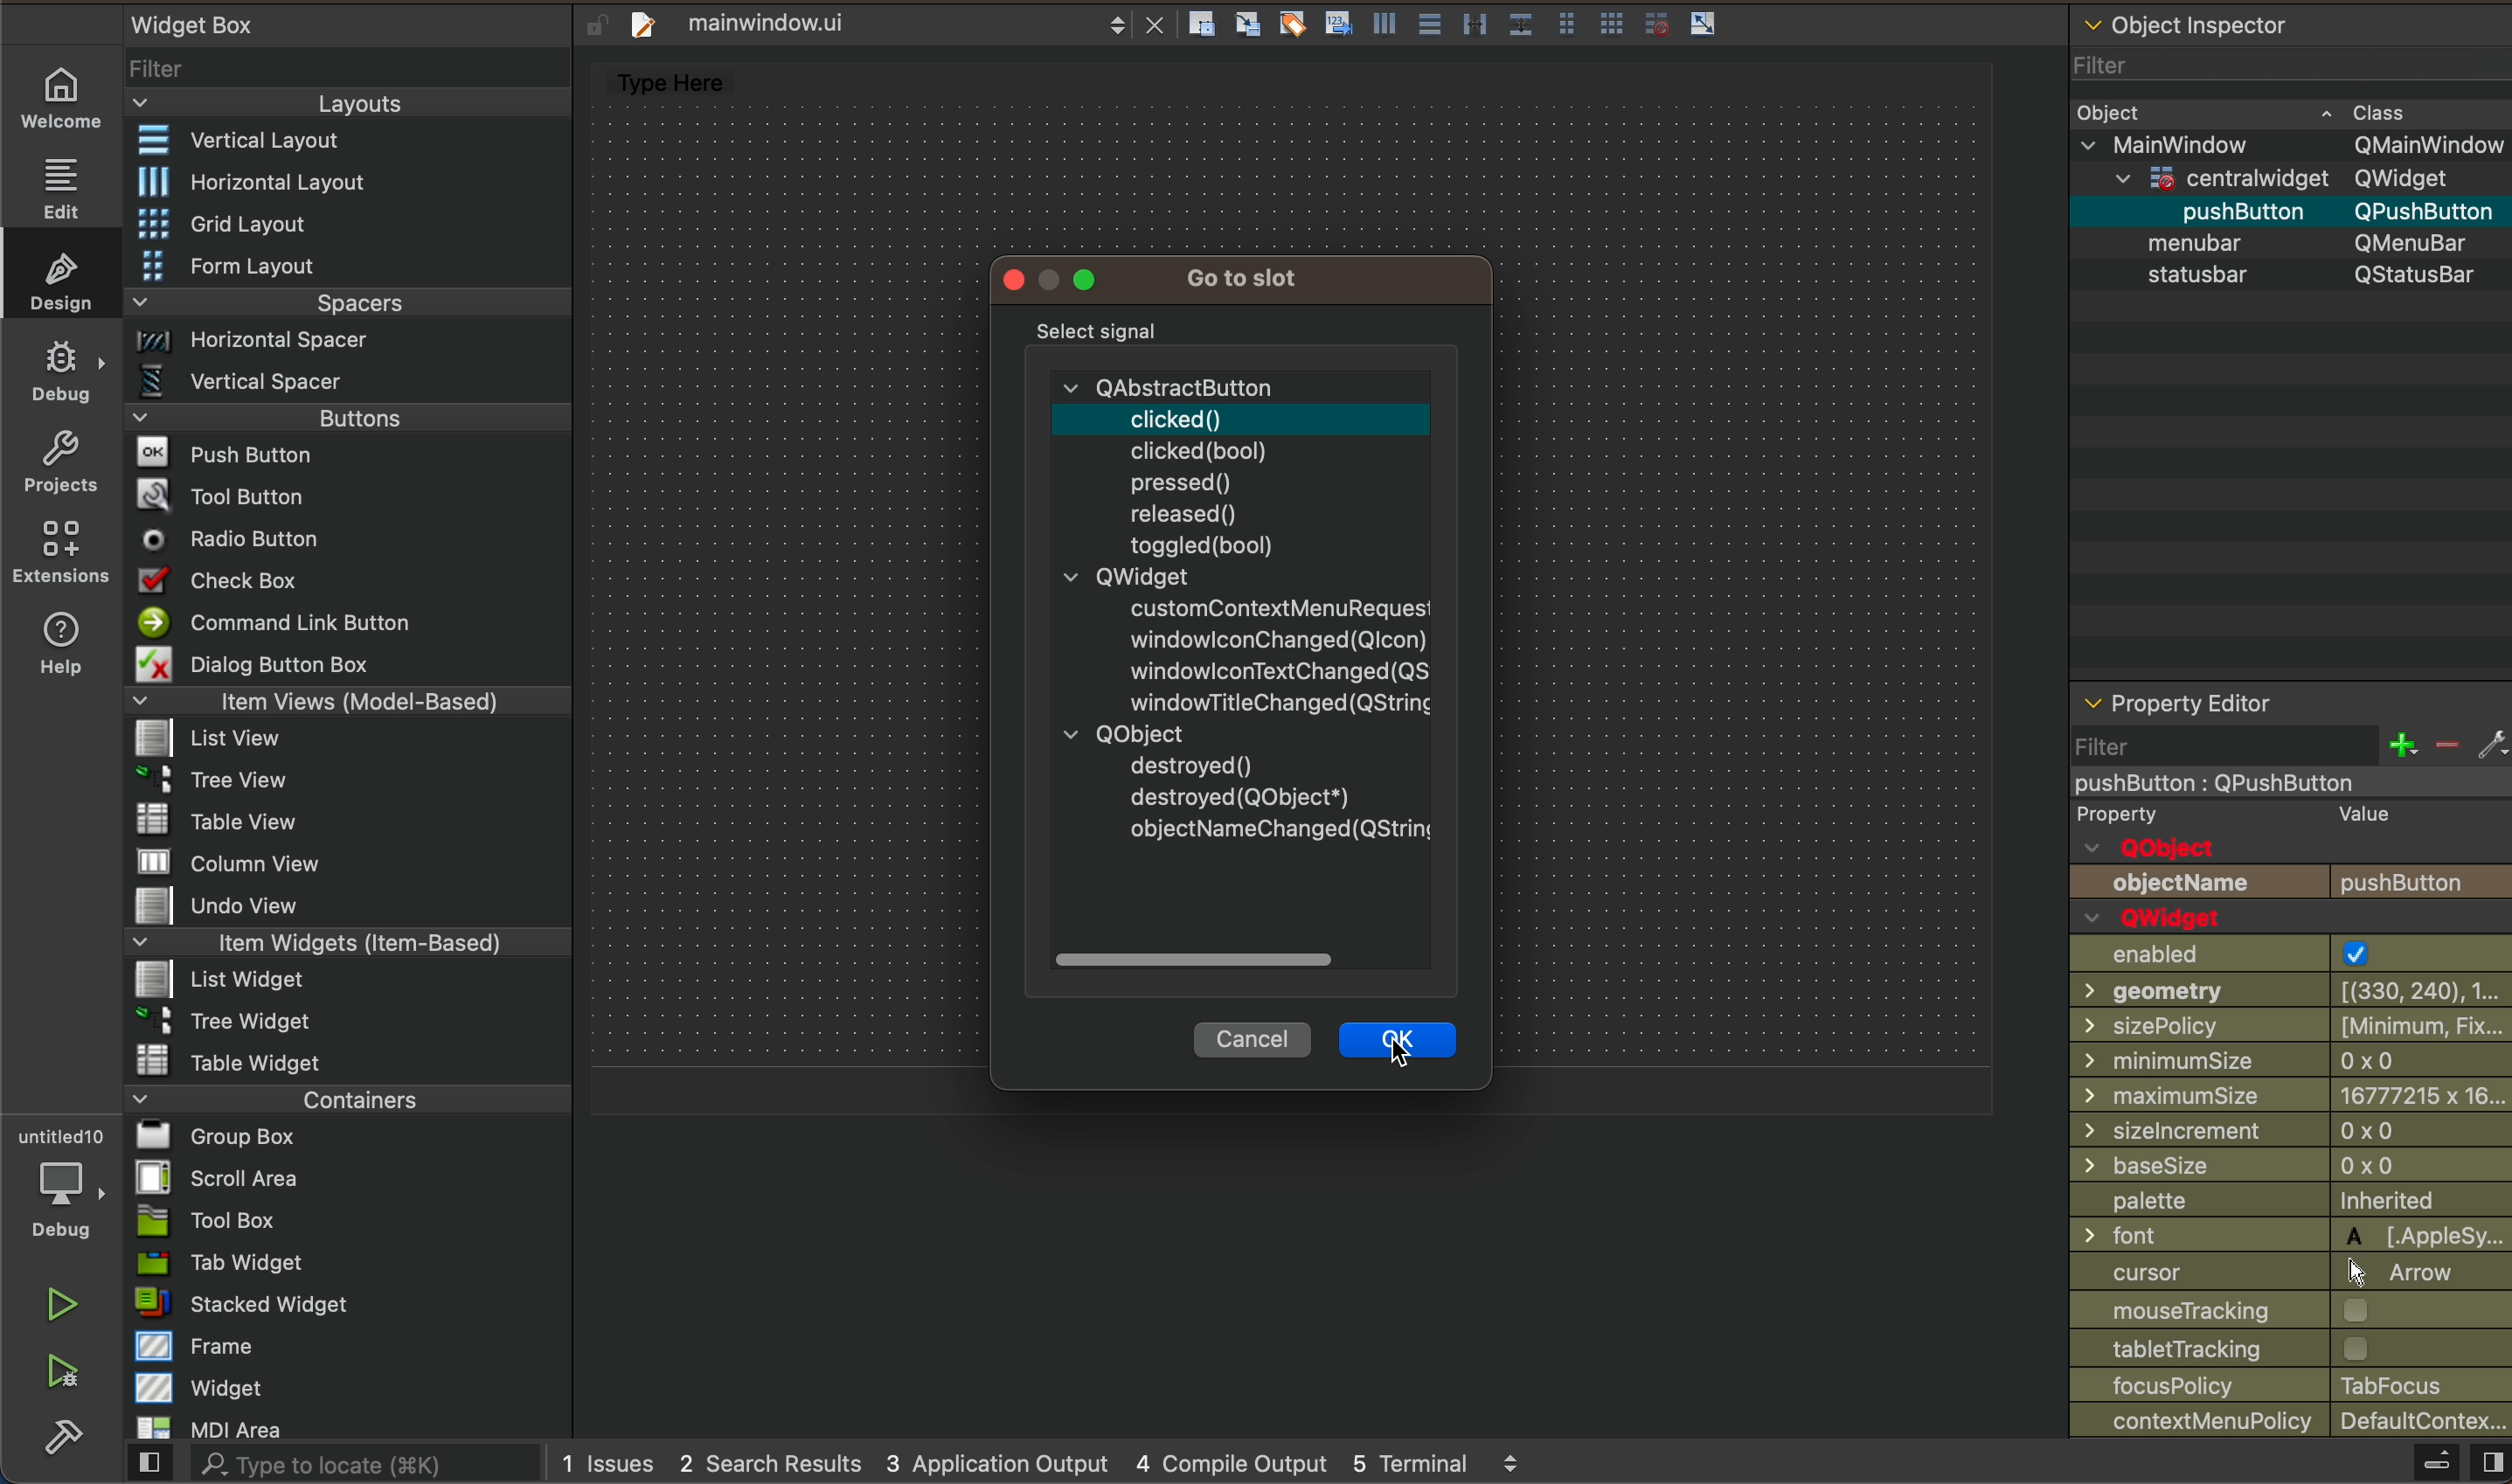  What do you see at coordinates (1241, 959) in the screenshot?
I see `scroll` at bounding box center [1241, 959].